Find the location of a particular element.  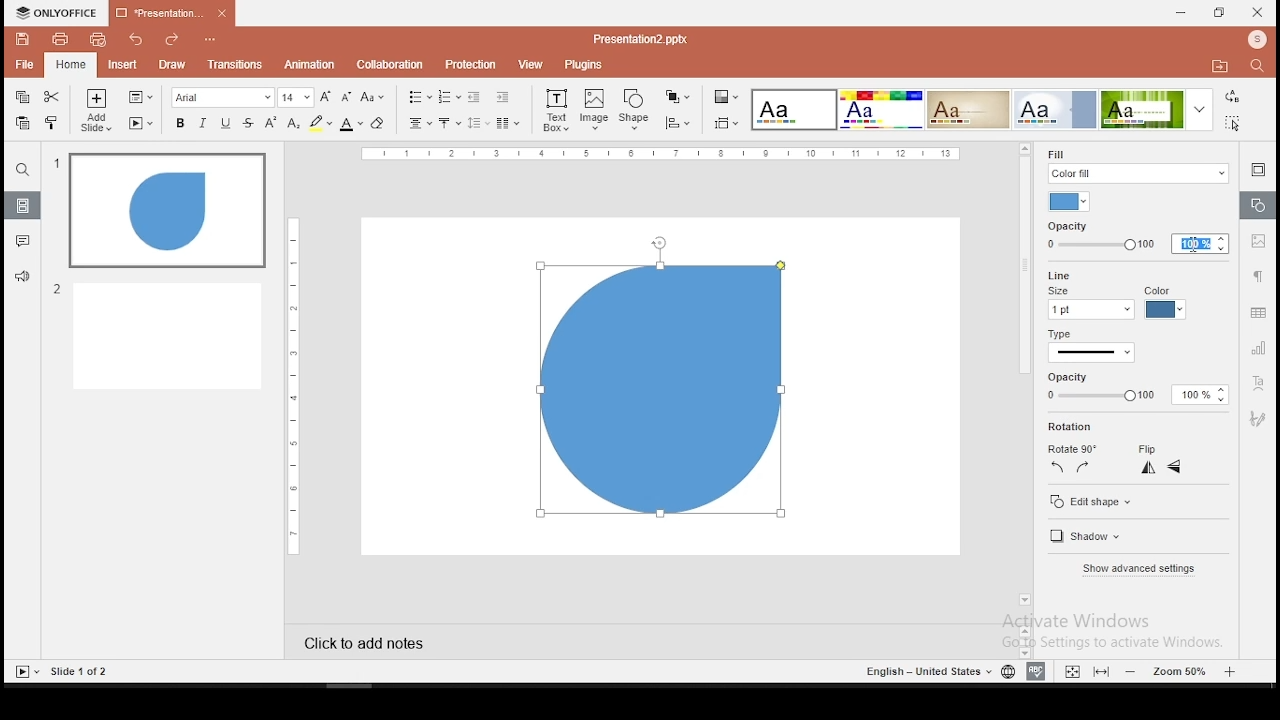

decrease indent is located at coordinates (473, 97).